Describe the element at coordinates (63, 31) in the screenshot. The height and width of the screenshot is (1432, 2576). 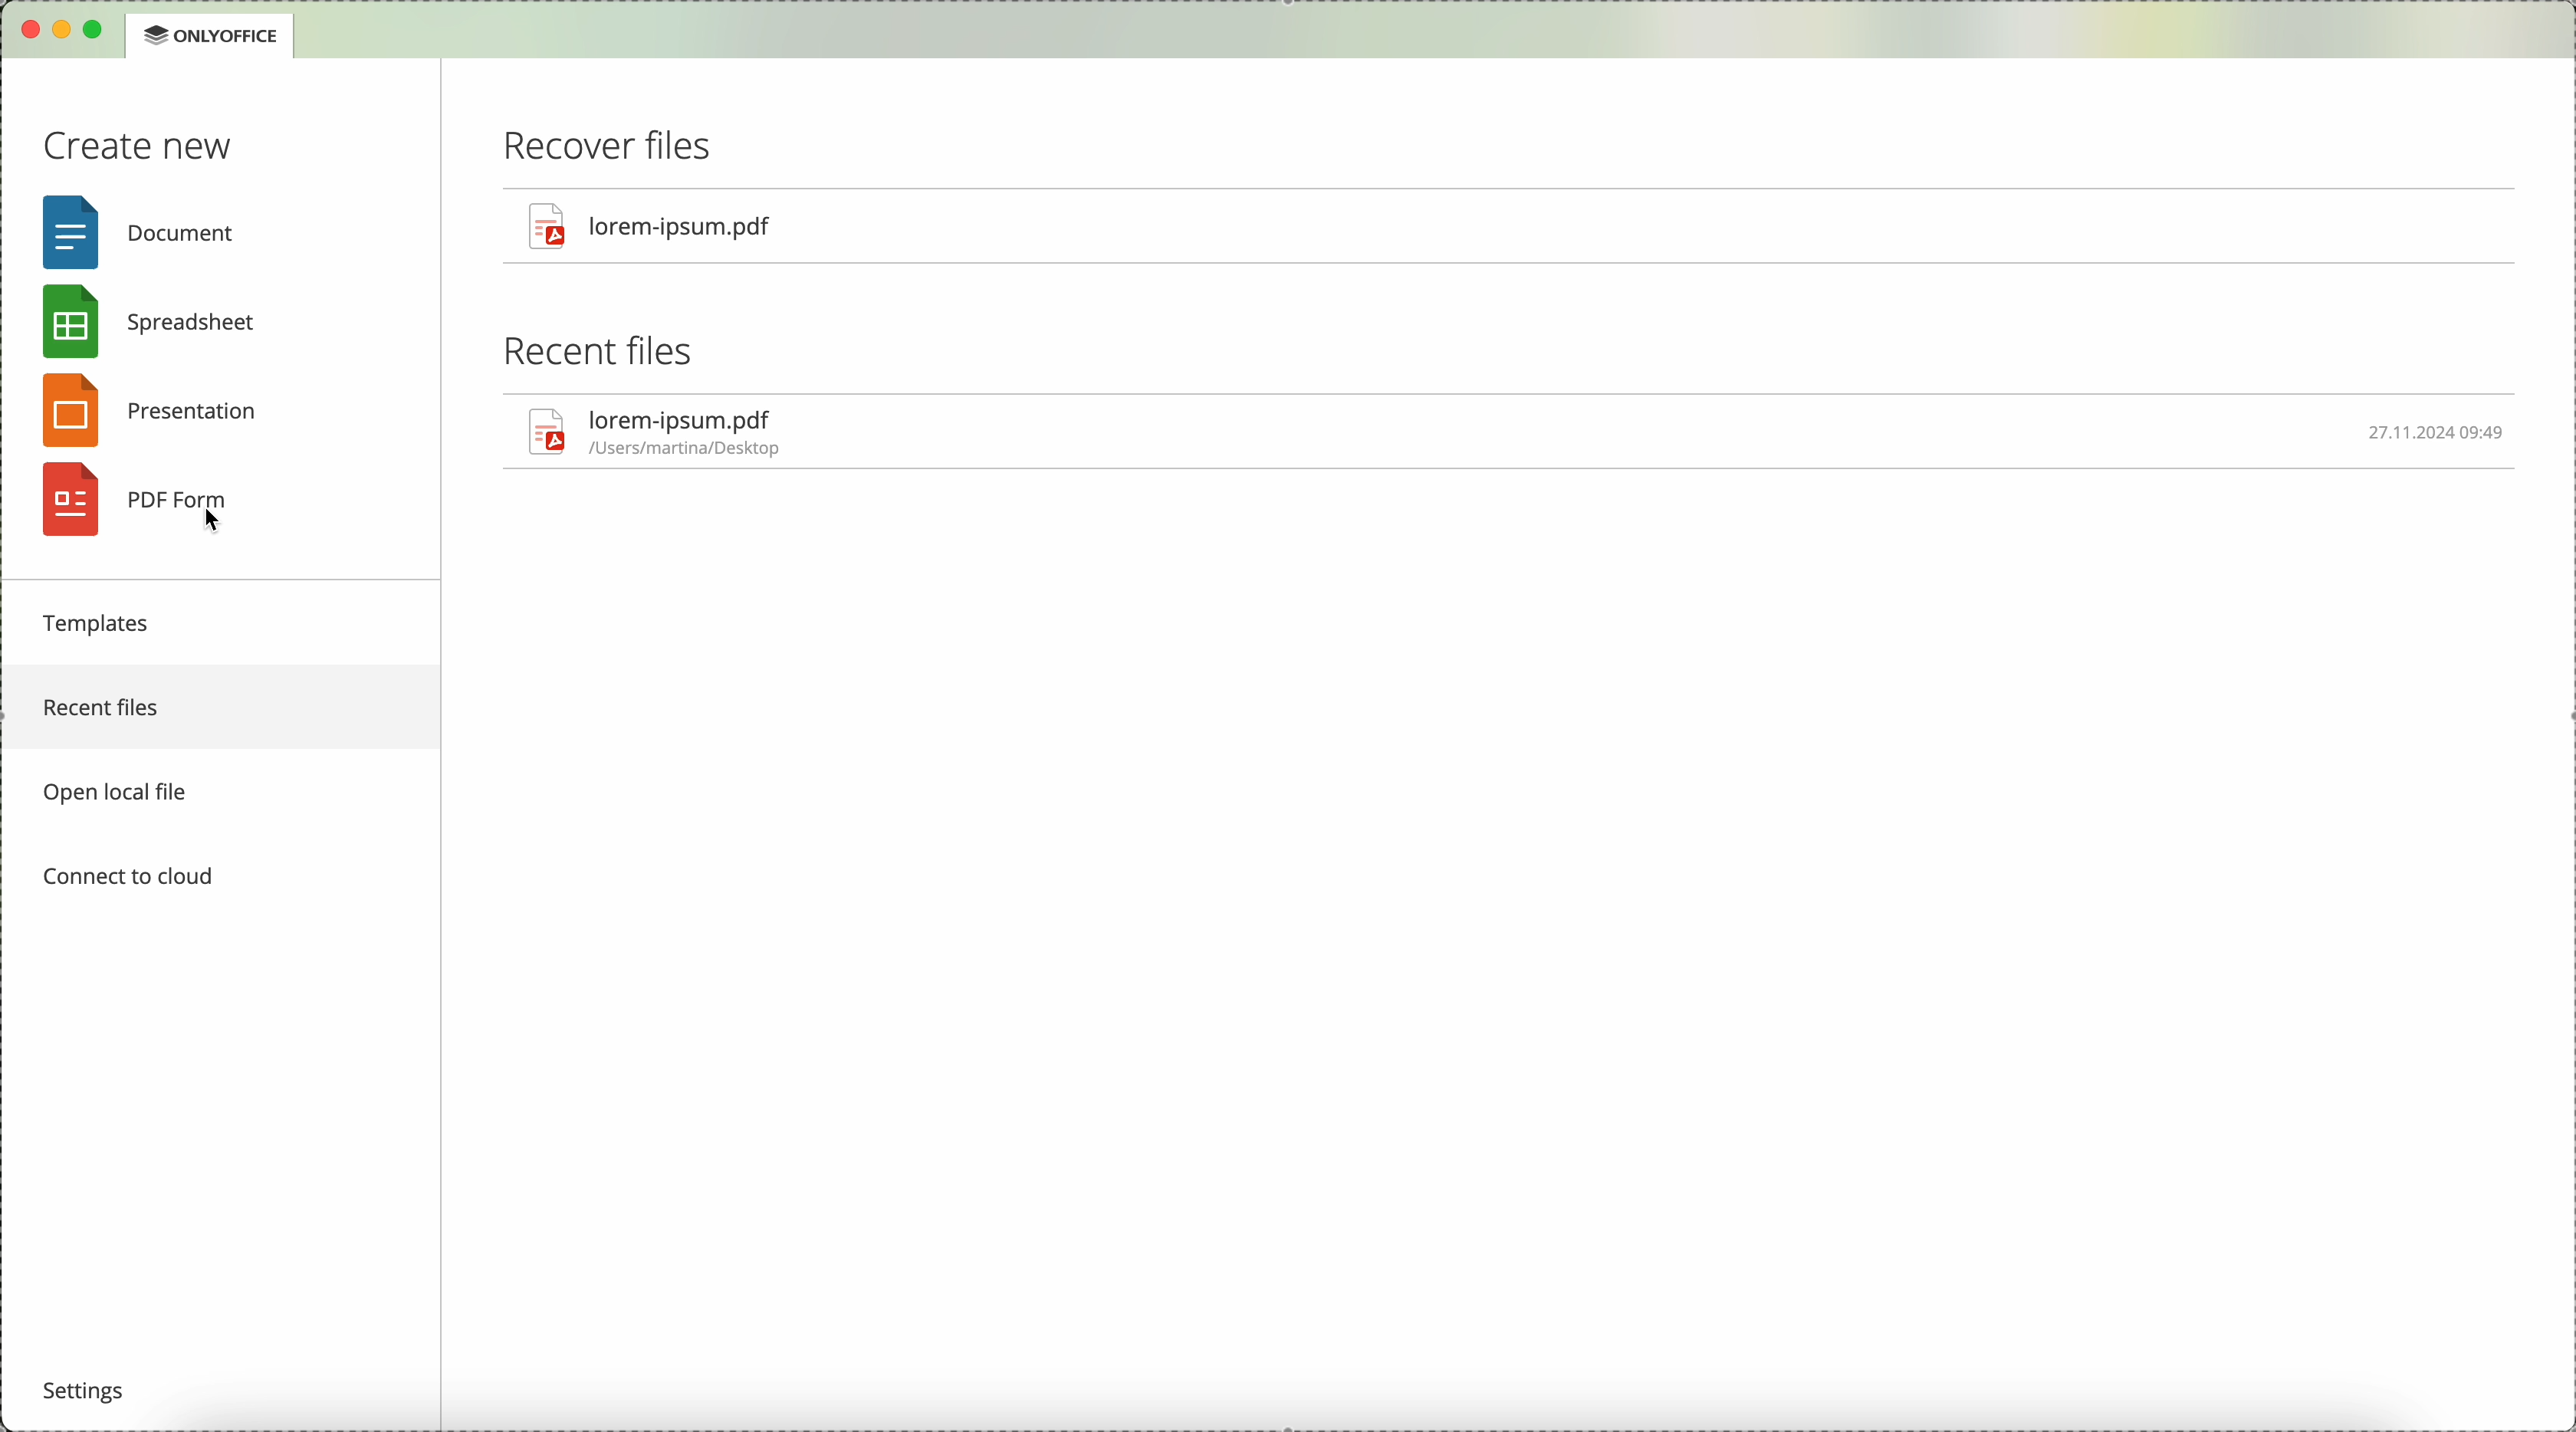
I see `minimize` at that location.